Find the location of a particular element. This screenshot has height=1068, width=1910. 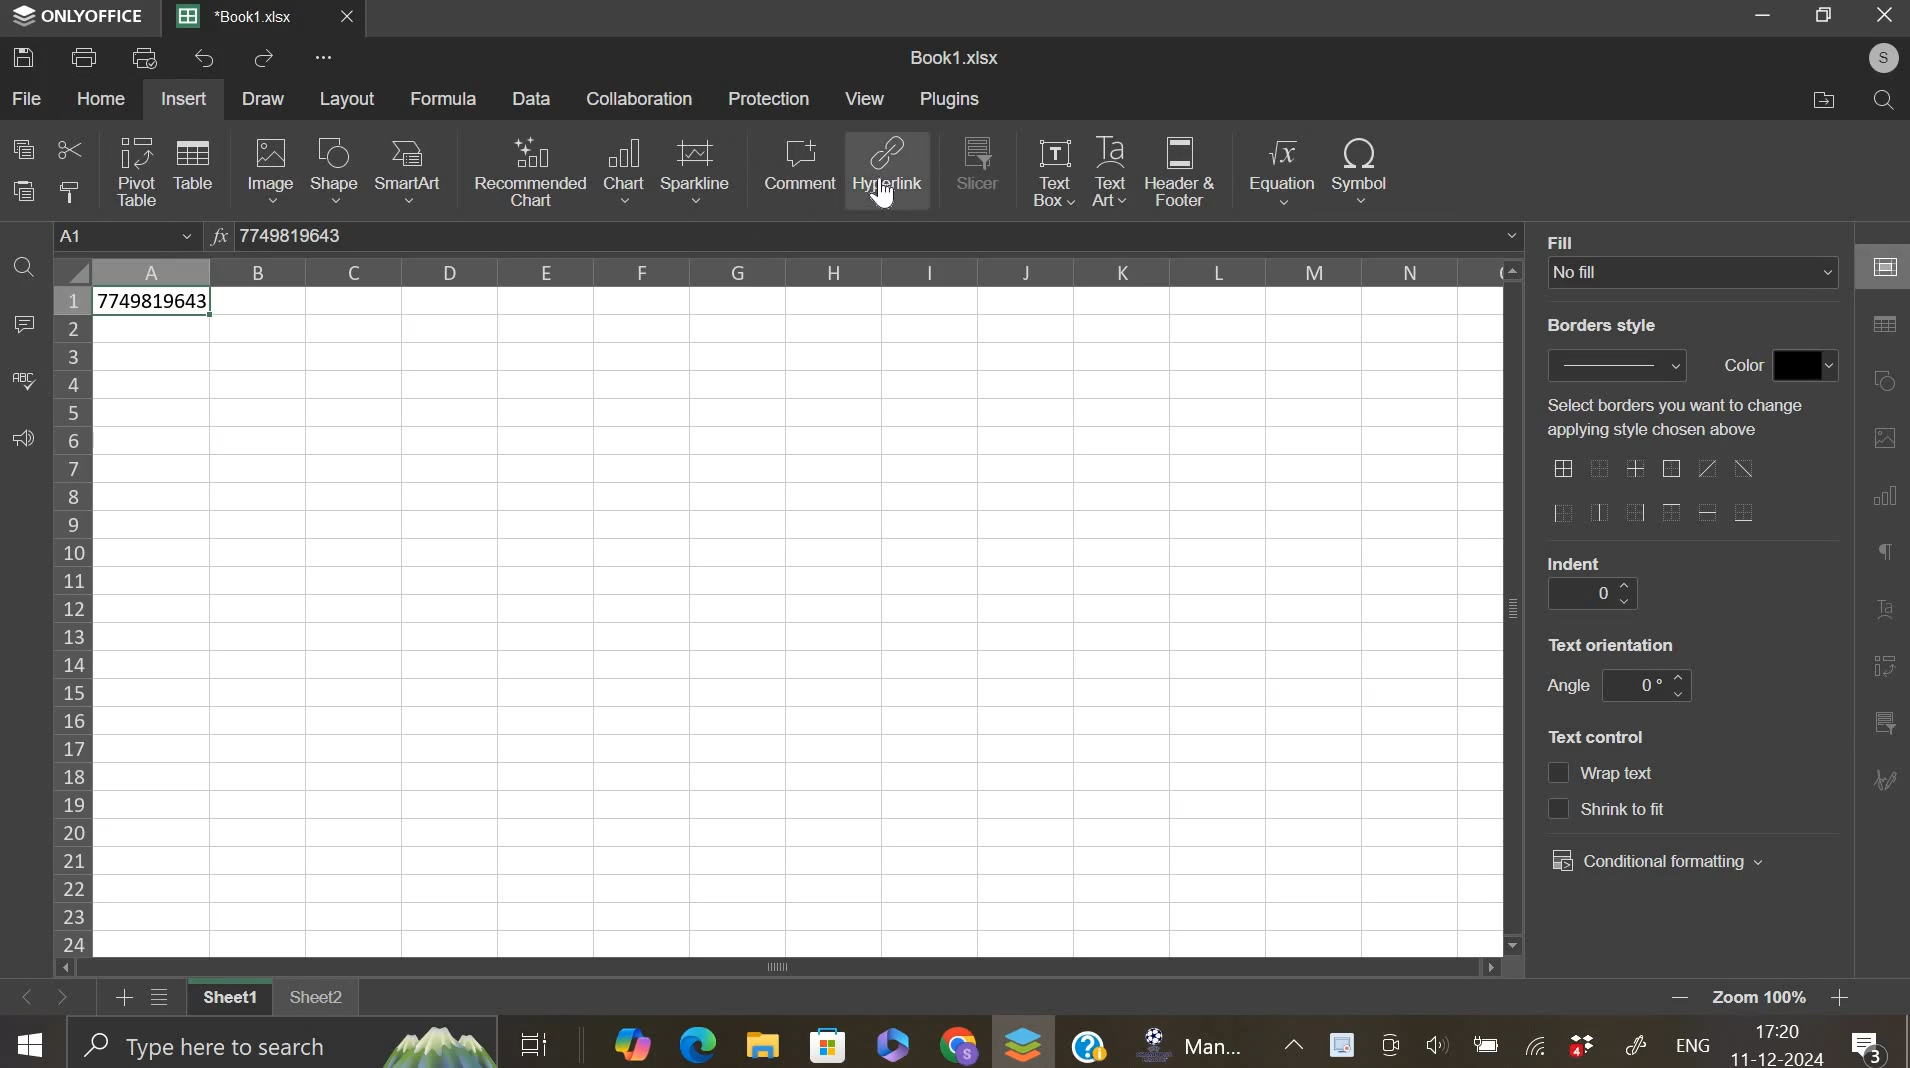

symbol is located at coordinates (1360, 168).